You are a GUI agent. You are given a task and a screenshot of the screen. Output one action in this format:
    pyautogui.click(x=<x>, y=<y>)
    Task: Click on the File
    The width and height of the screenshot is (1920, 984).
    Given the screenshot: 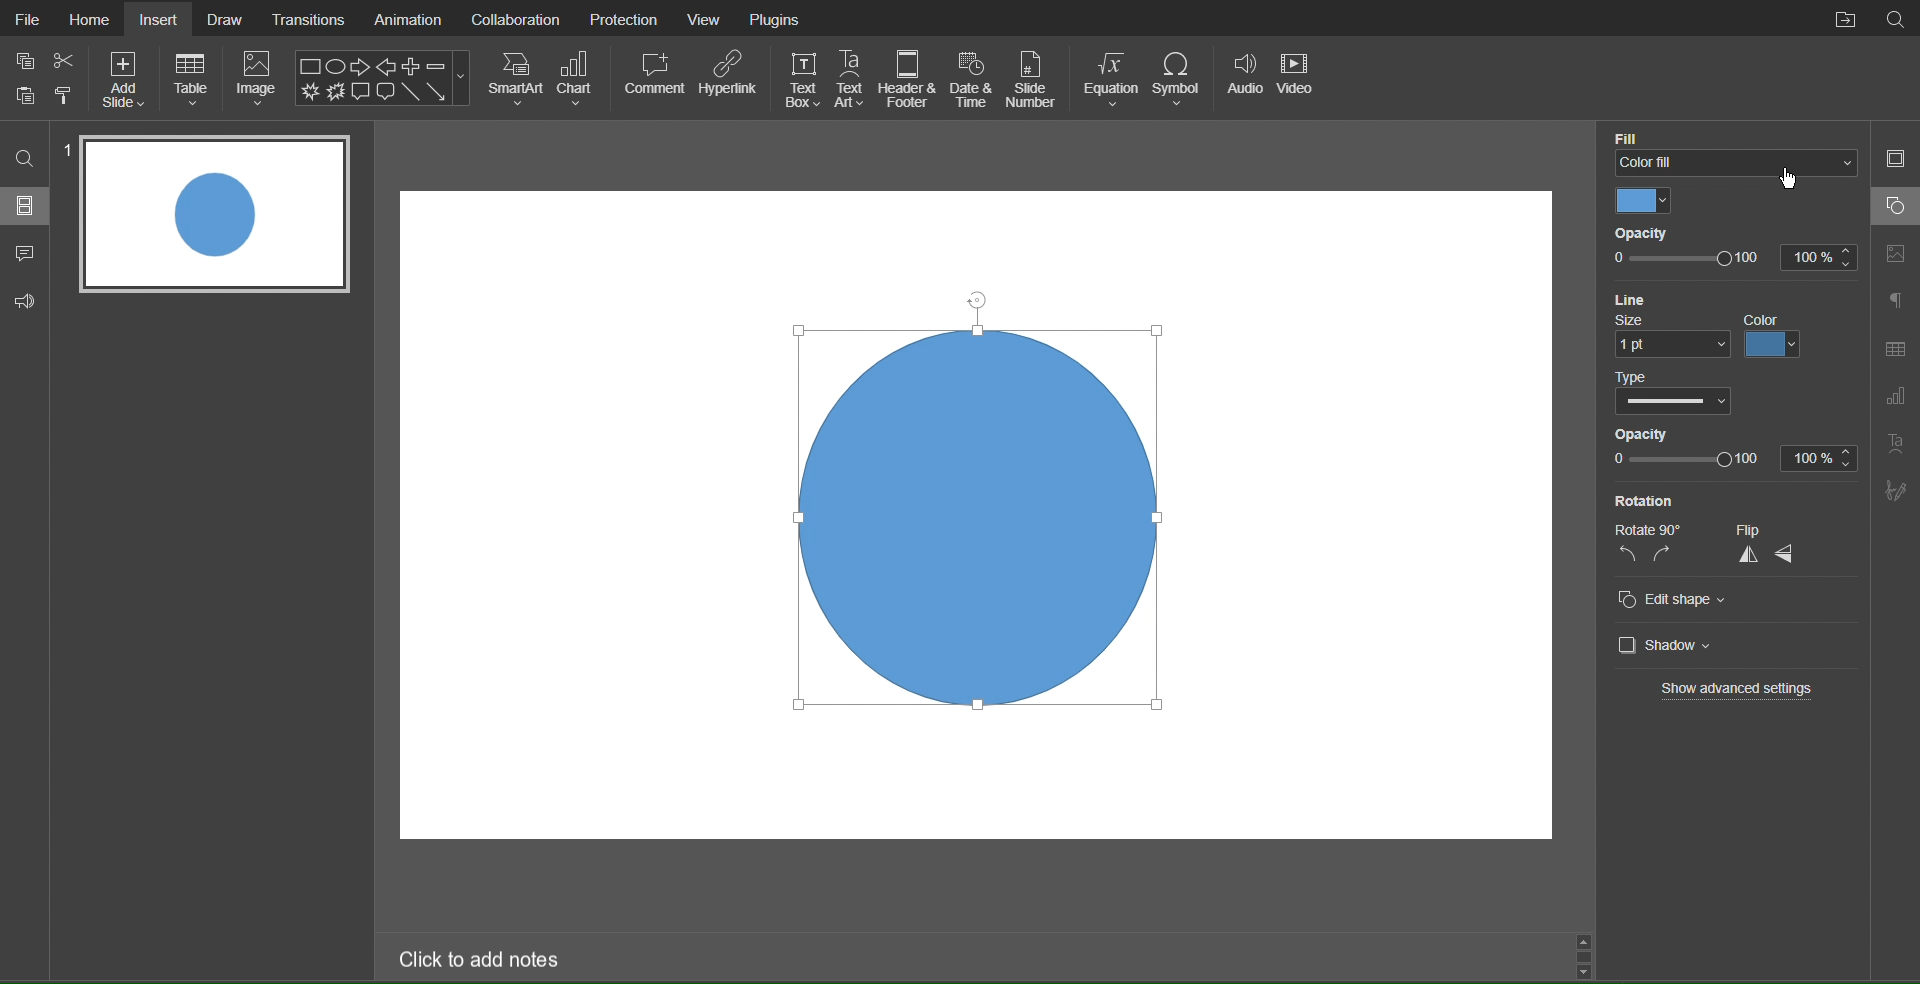 What is the action you would take?
    pyautogui.click(x=24, y=17)
    